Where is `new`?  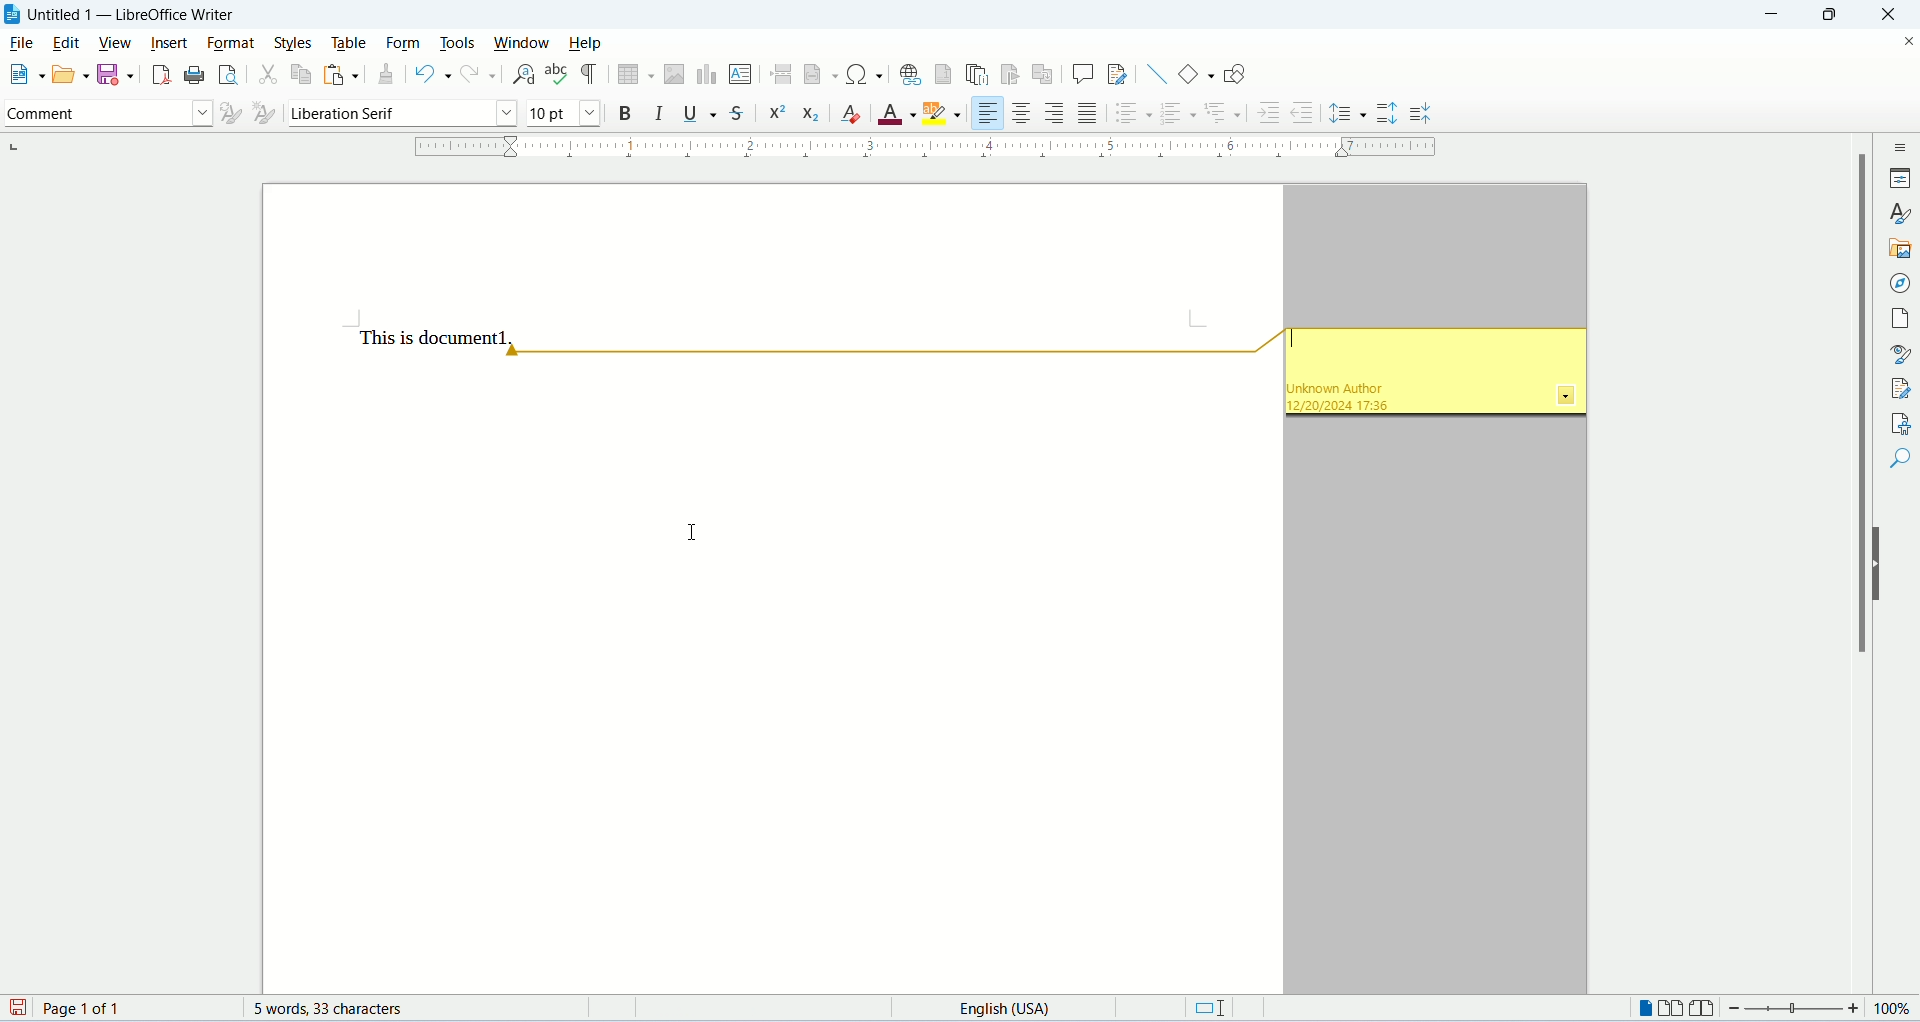 new is located at coordinates (24, 73).